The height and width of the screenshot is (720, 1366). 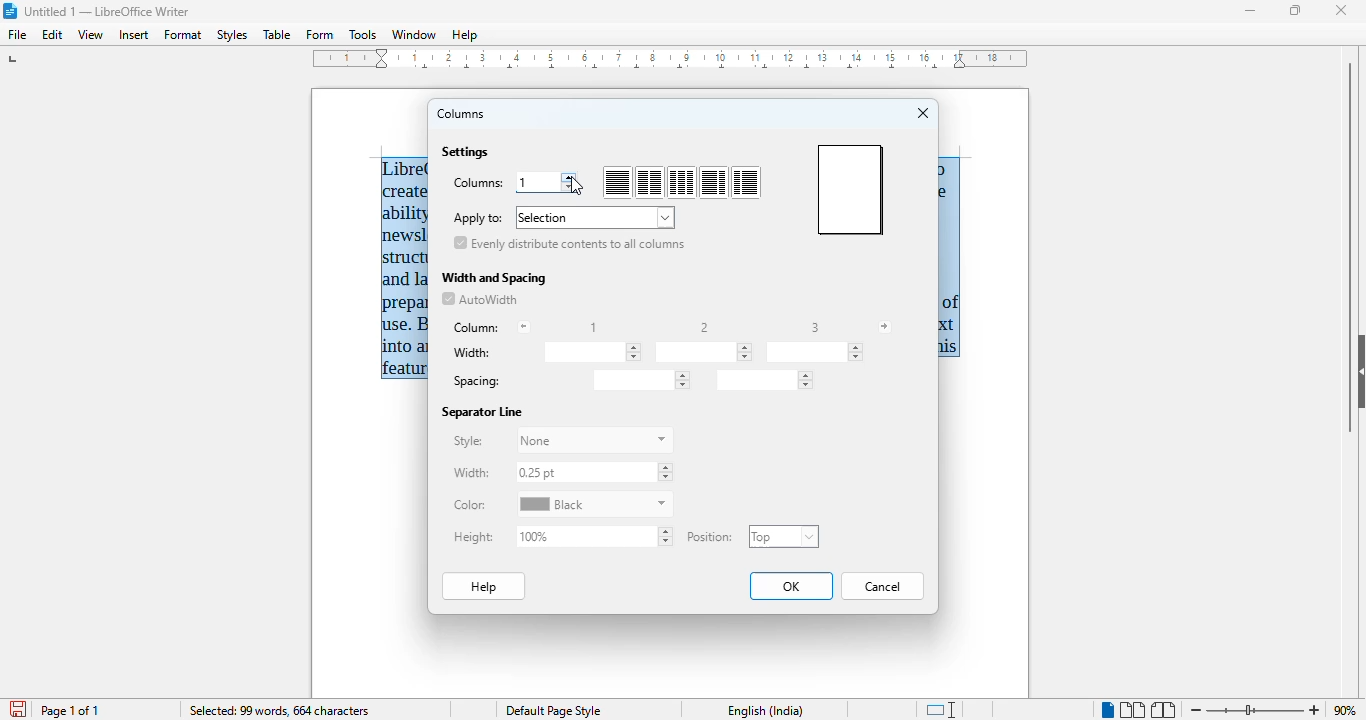 What do you see at coordinates (1350, 246) in the screenshot?
I see `vertical scroll bar` at bounding box center [1350, 246].